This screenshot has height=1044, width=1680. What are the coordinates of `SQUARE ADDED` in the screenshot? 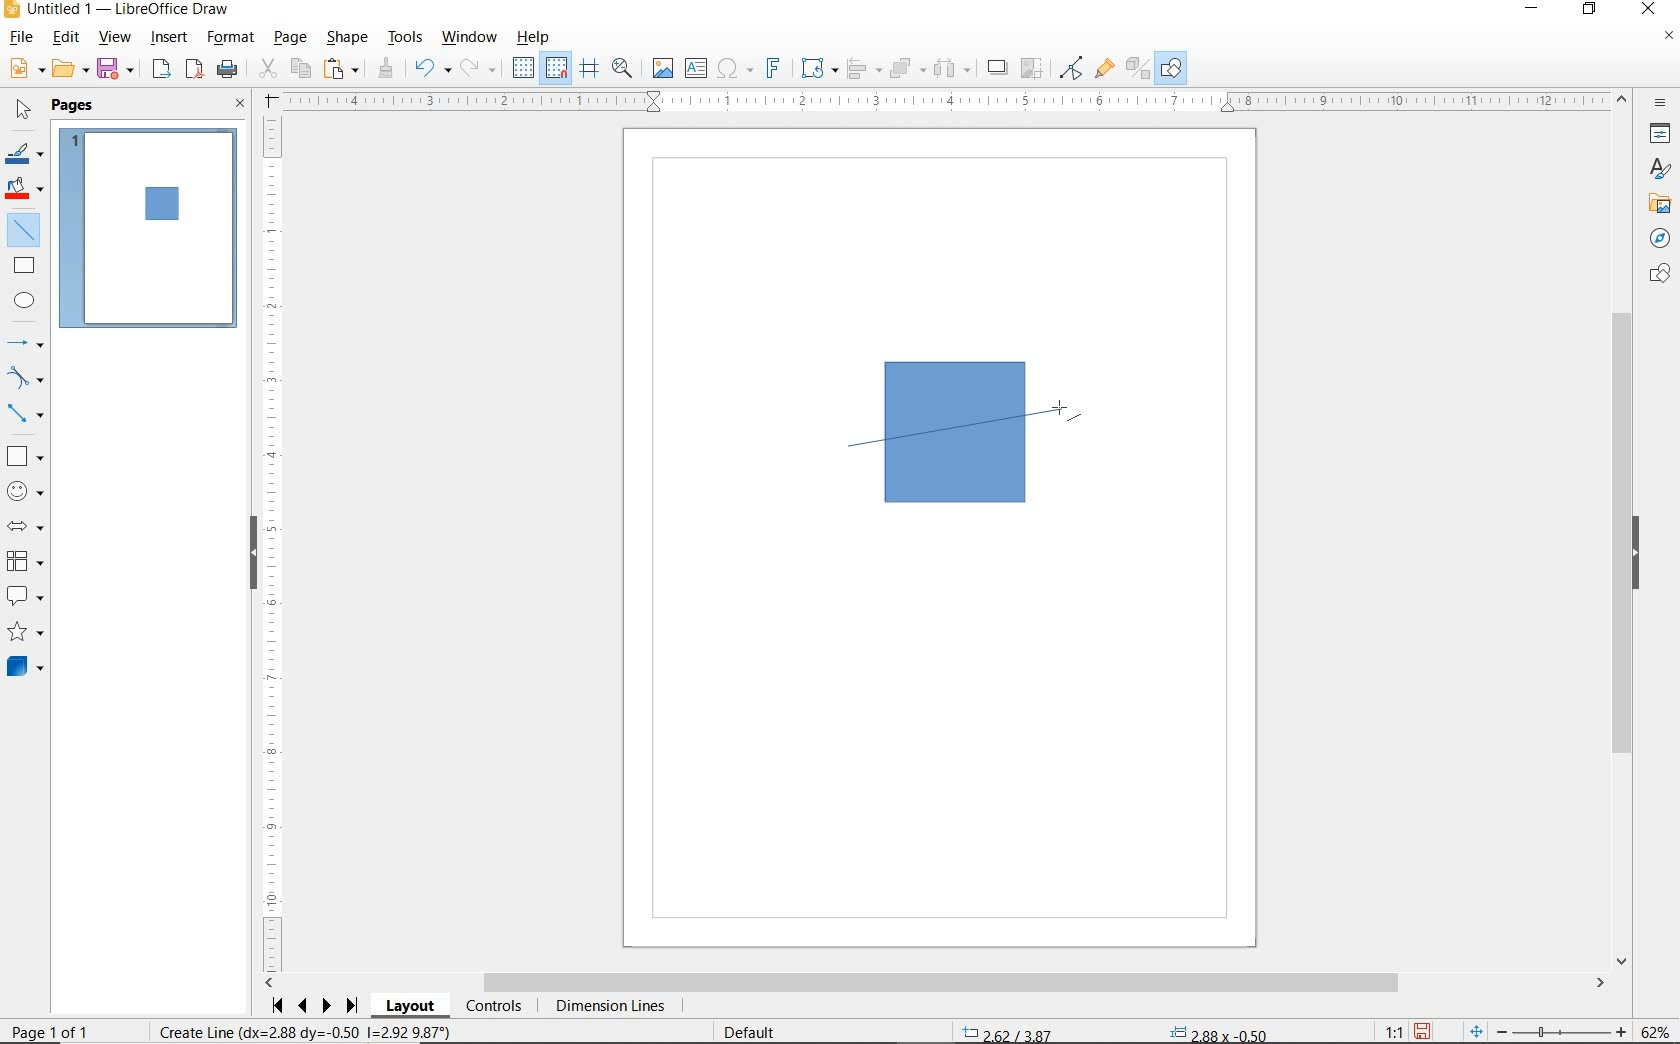 It's located at (159, 206).